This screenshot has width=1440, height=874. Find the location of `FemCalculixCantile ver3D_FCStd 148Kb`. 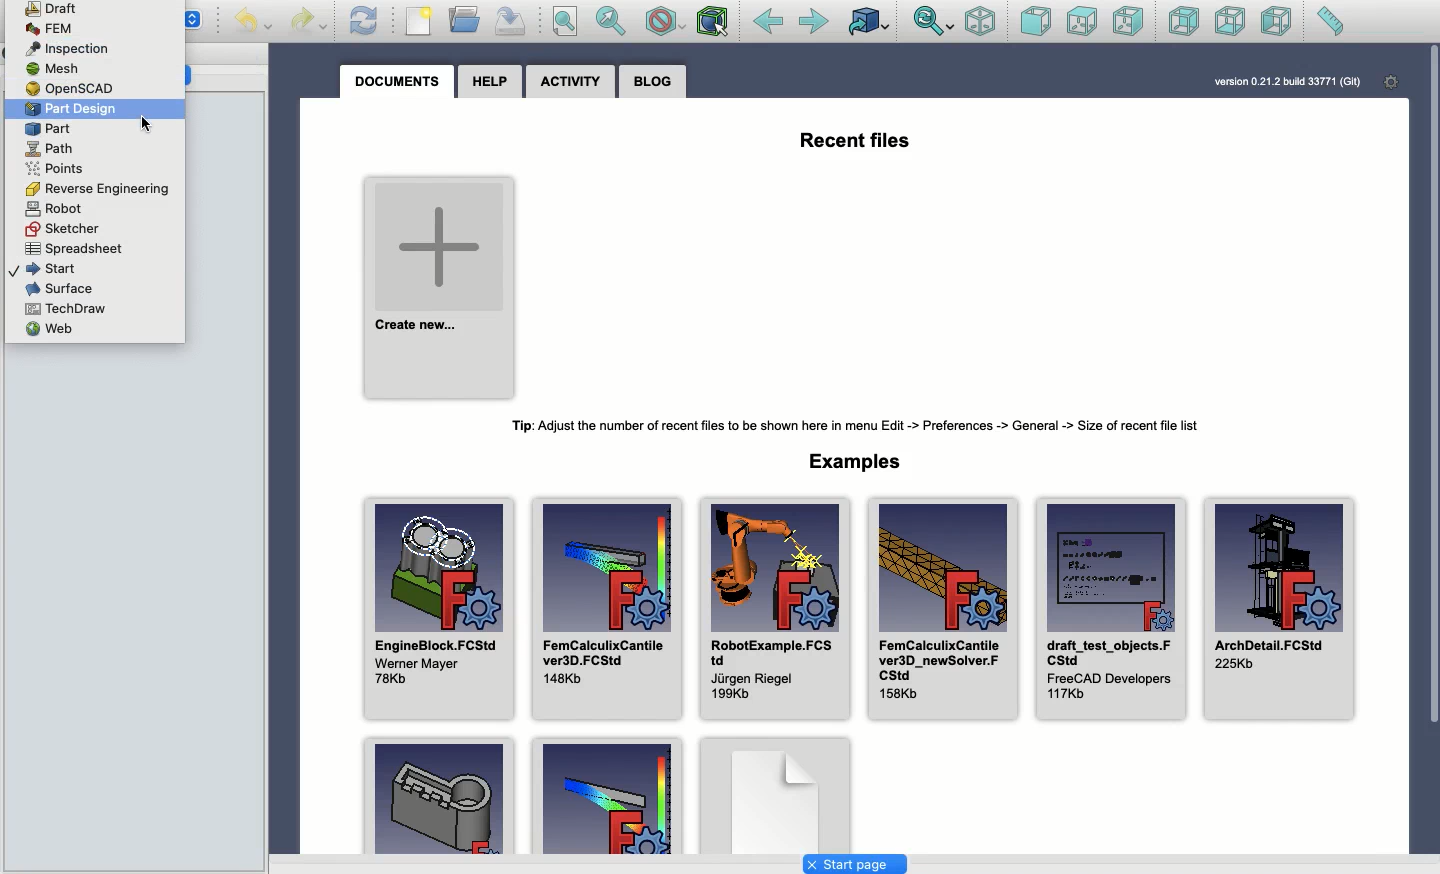

FemCalculixCantile ver3D_FCStd 148Kb is located at coordinates (605, 609).